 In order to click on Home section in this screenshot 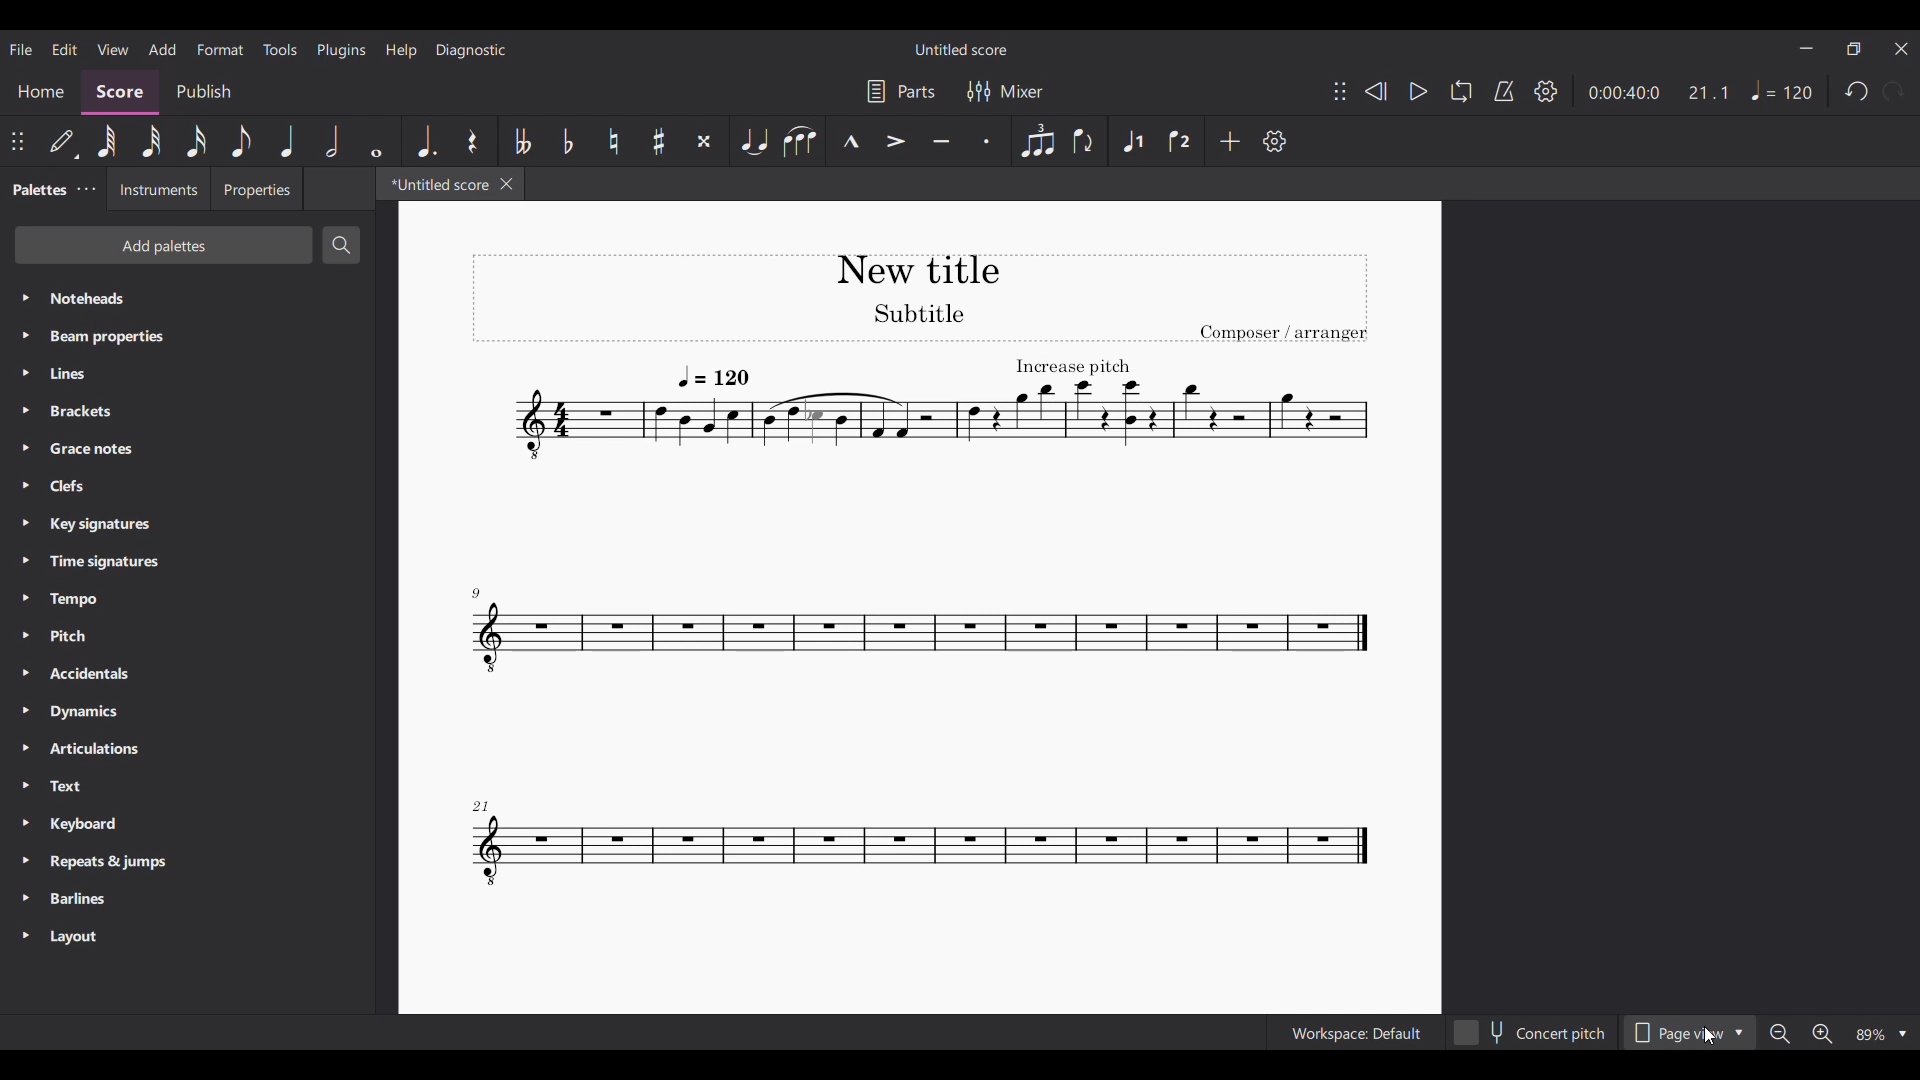, I will do `click(40, 92)`.